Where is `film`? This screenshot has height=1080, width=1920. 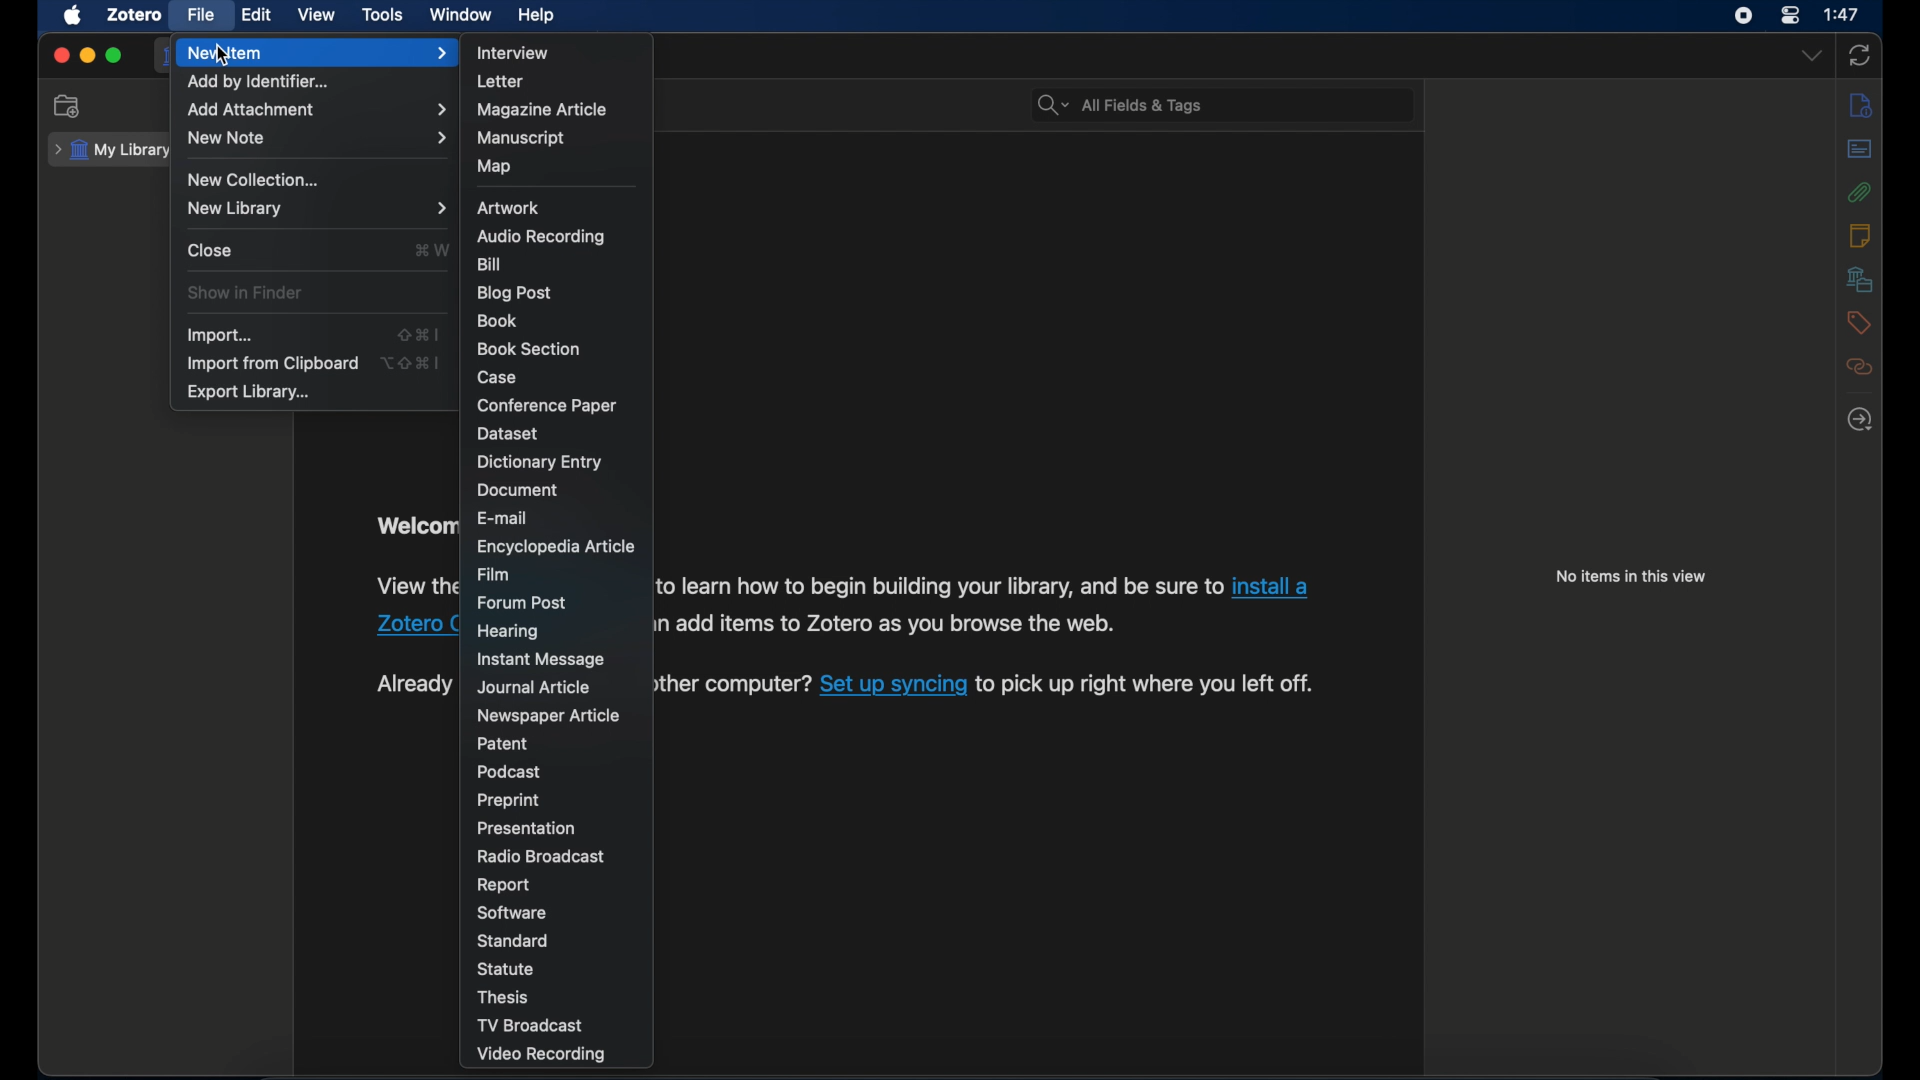 film is located at coordinates (494, 574).